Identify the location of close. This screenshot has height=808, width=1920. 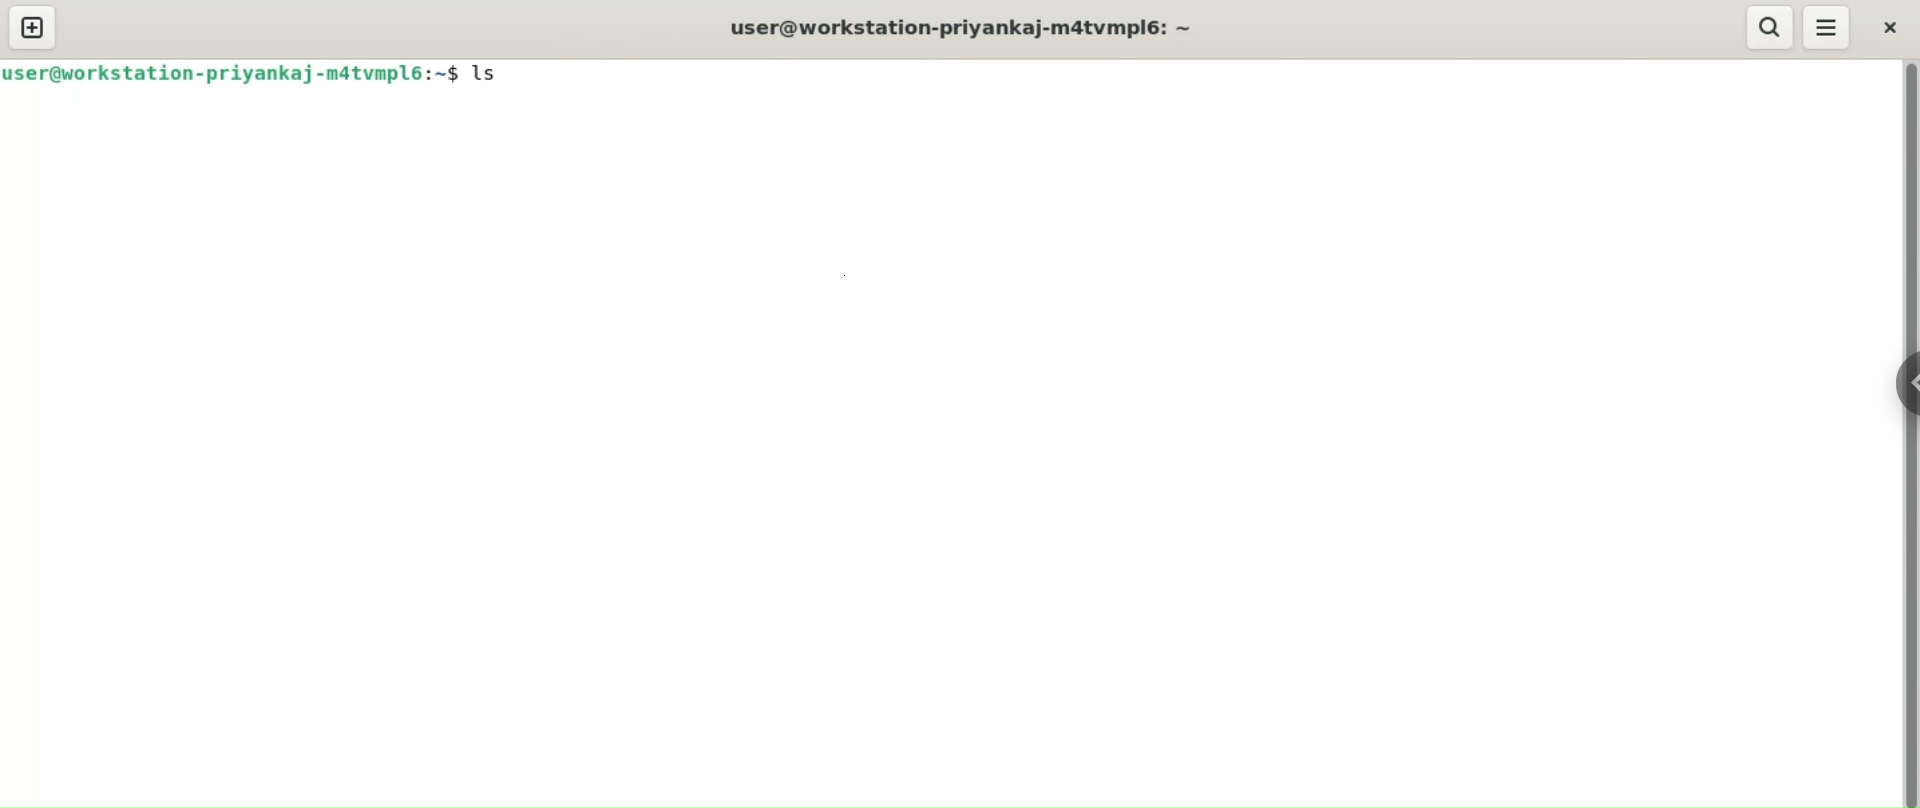
(1893, 28).